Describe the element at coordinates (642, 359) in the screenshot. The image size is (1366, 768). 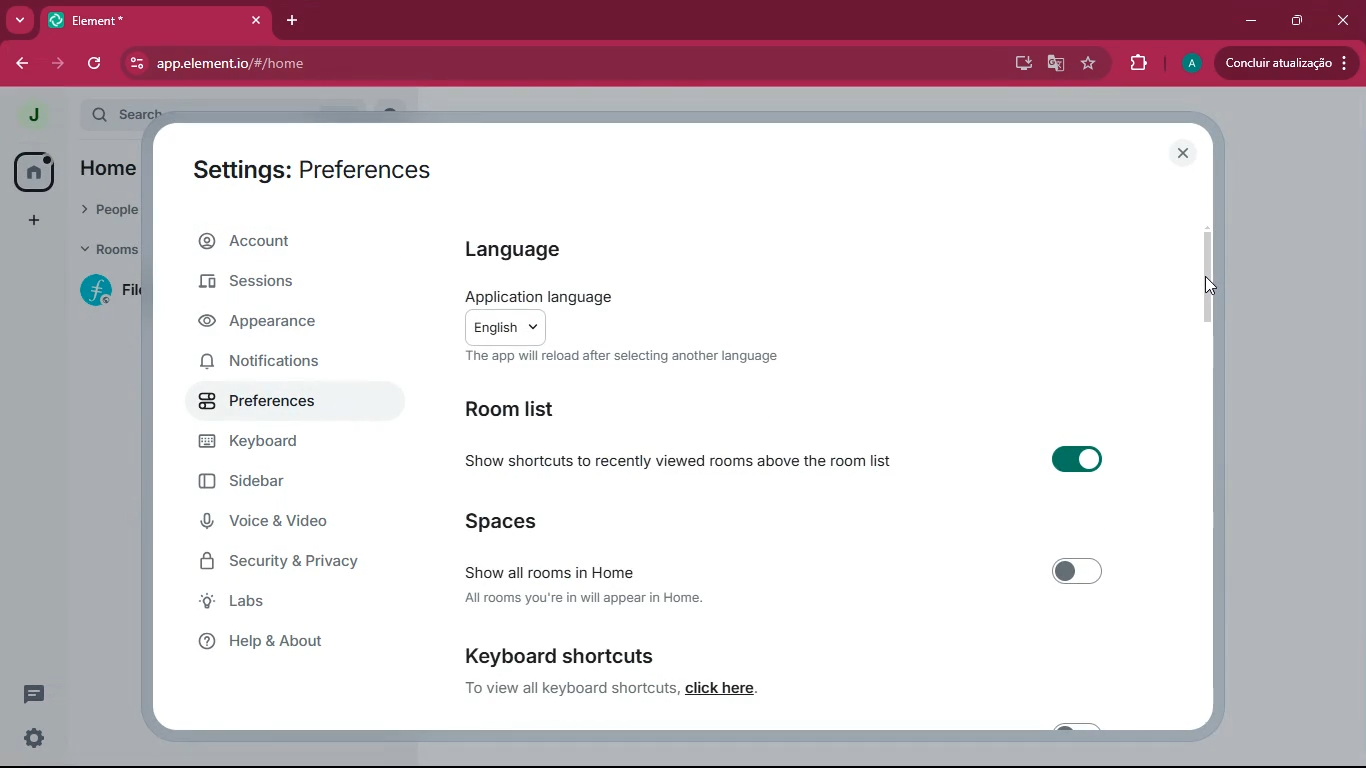
I see `This is how you appear to others on the app.` at that location.